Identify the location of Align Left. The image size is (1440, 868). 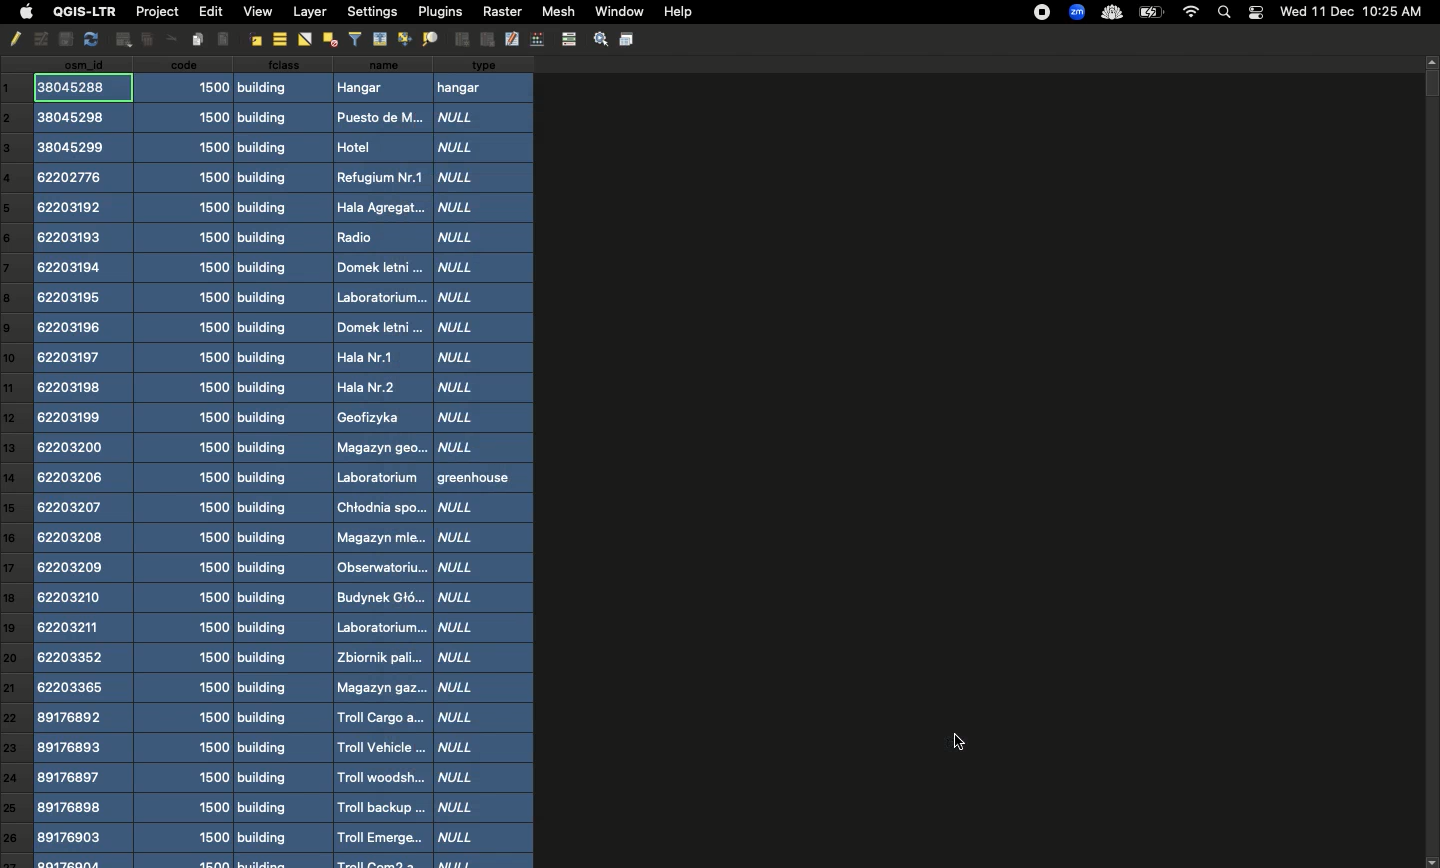
(226, 38).